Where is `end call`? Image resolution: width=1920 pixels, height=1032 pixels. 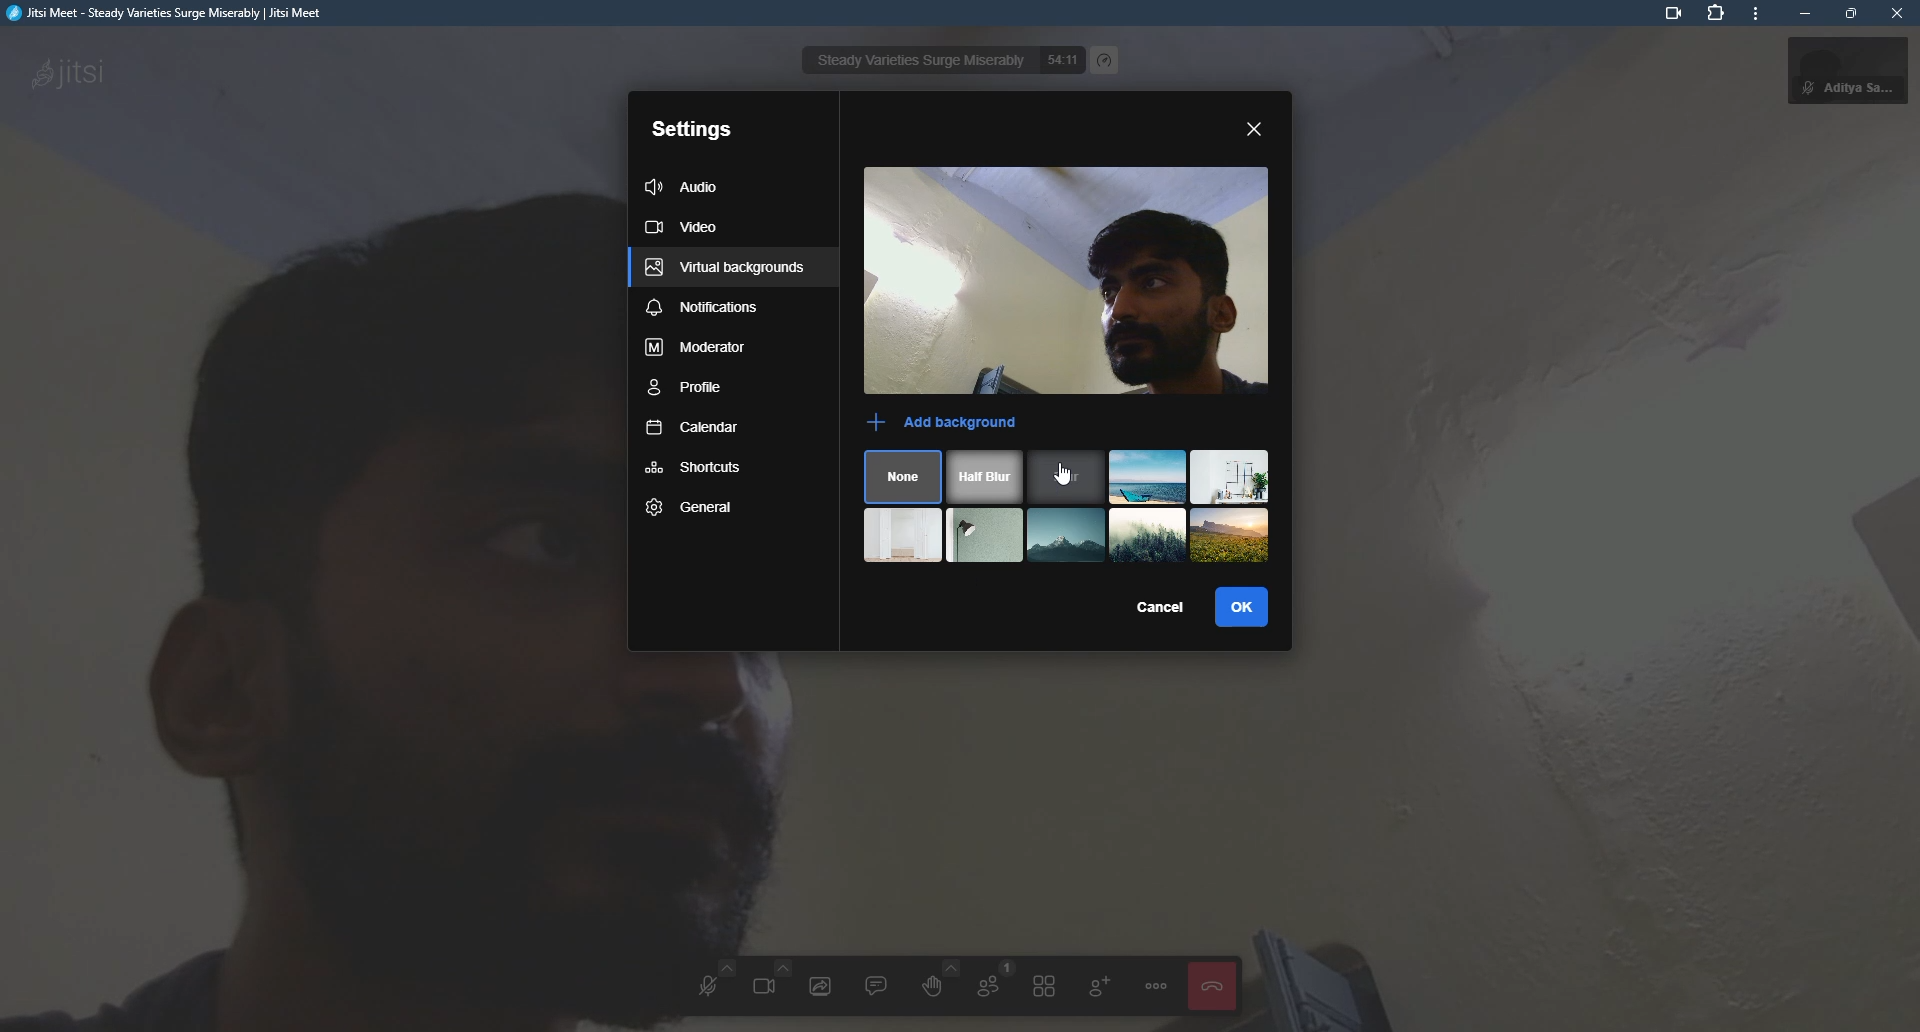
end call is located at coordinates (1209, 986).